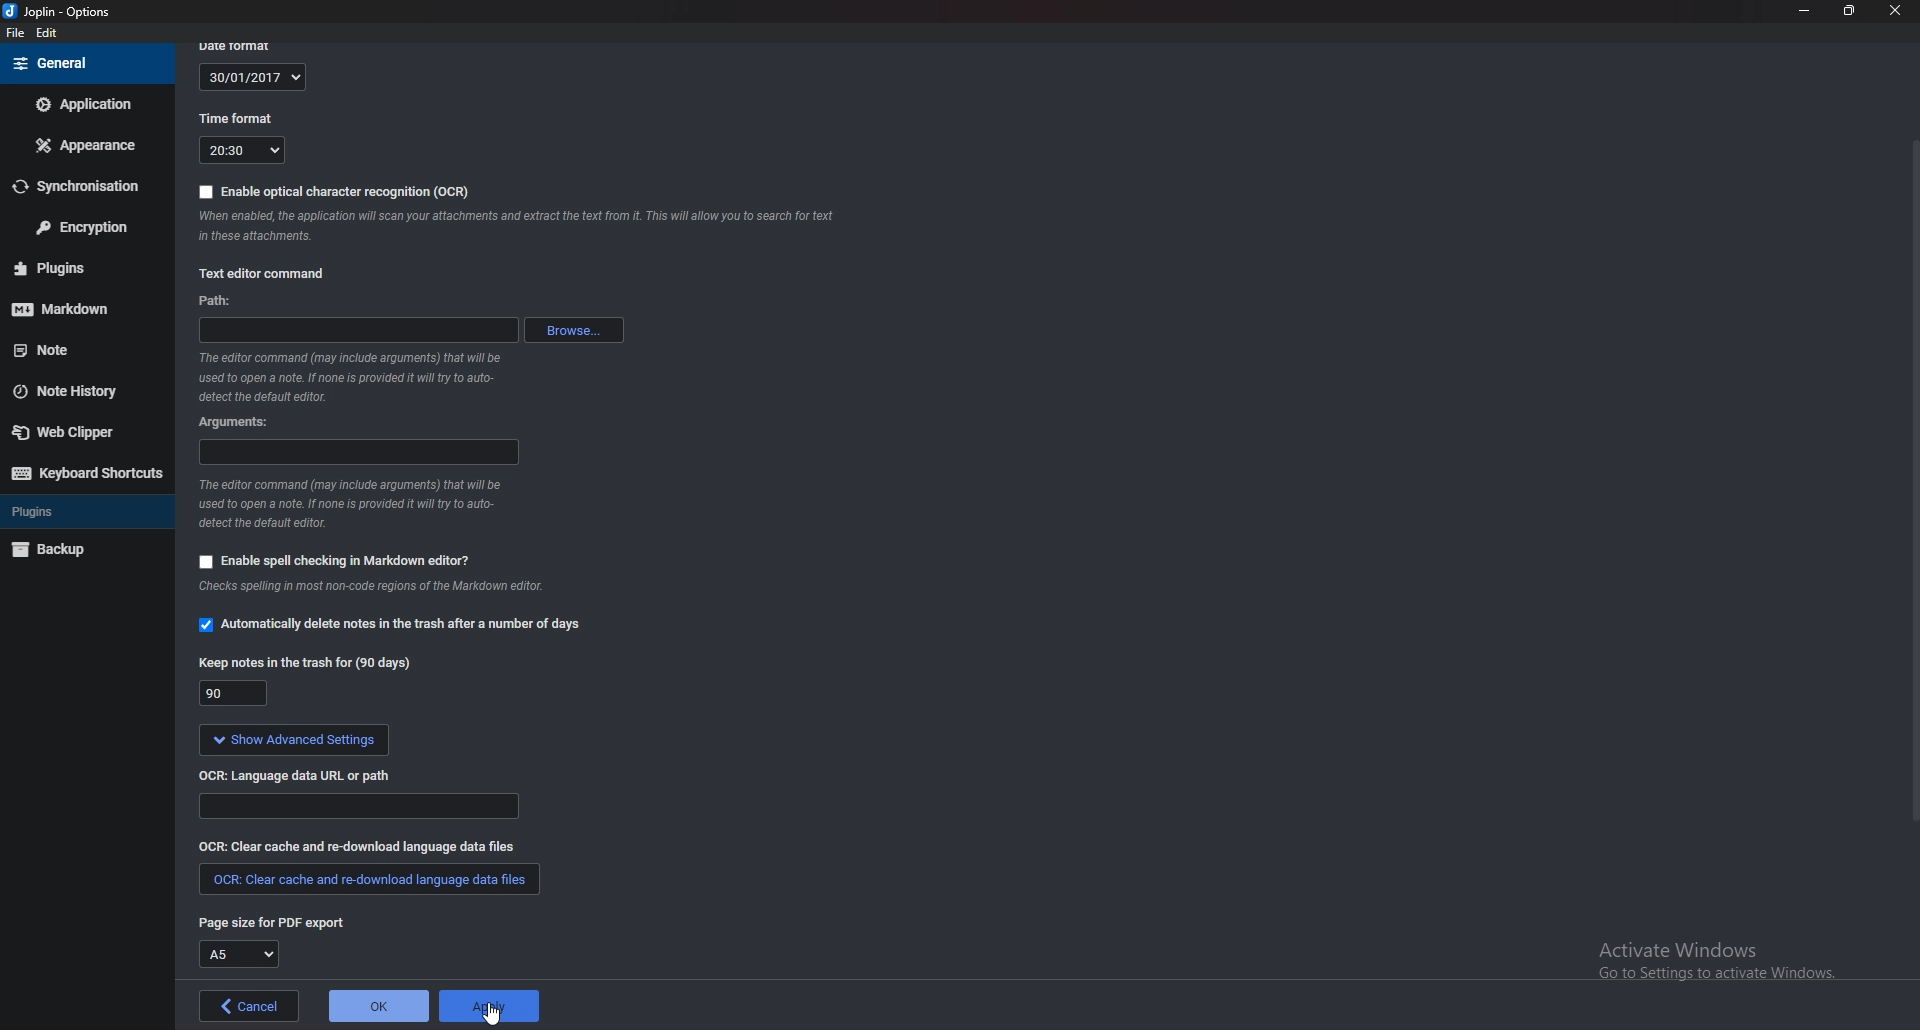 This screenshot has height=1030, width=1920. Describe the element at coordinates (47, 34) in the screenshot. I see `Edit` at that location.